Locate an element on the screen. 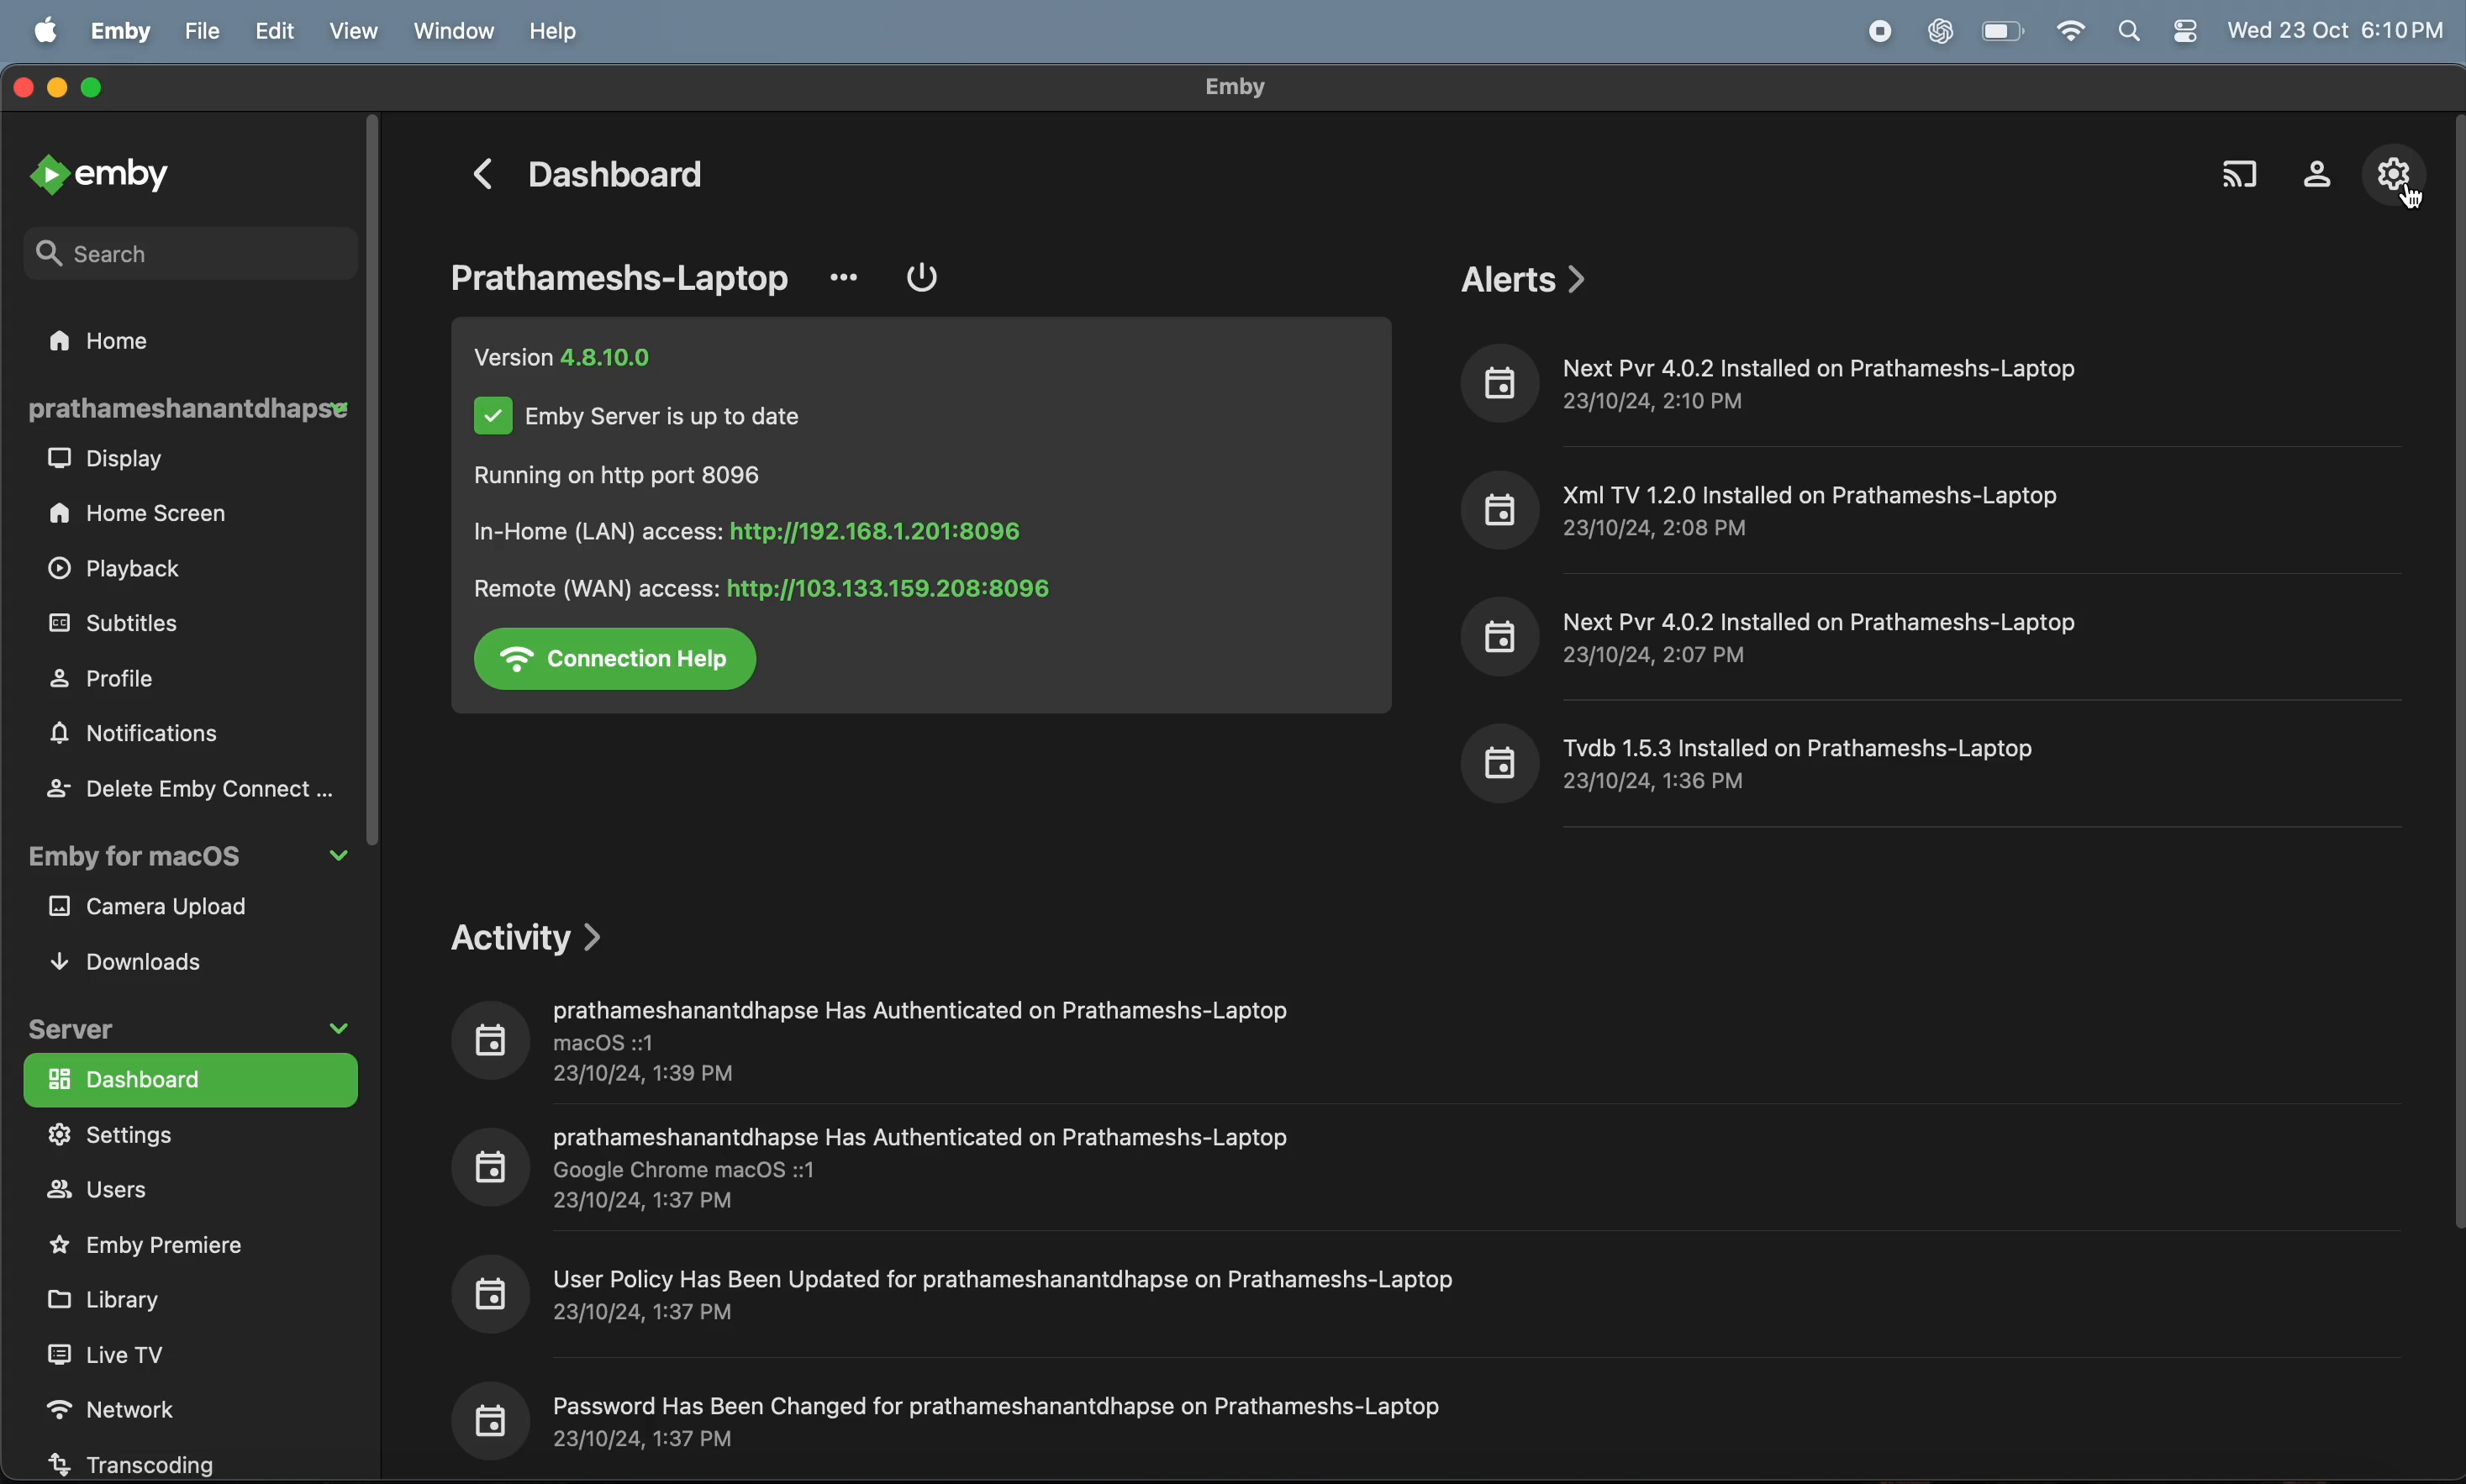 The width and height of the screenshot is (2466, 1484). file is located at coordinates (202, 32).